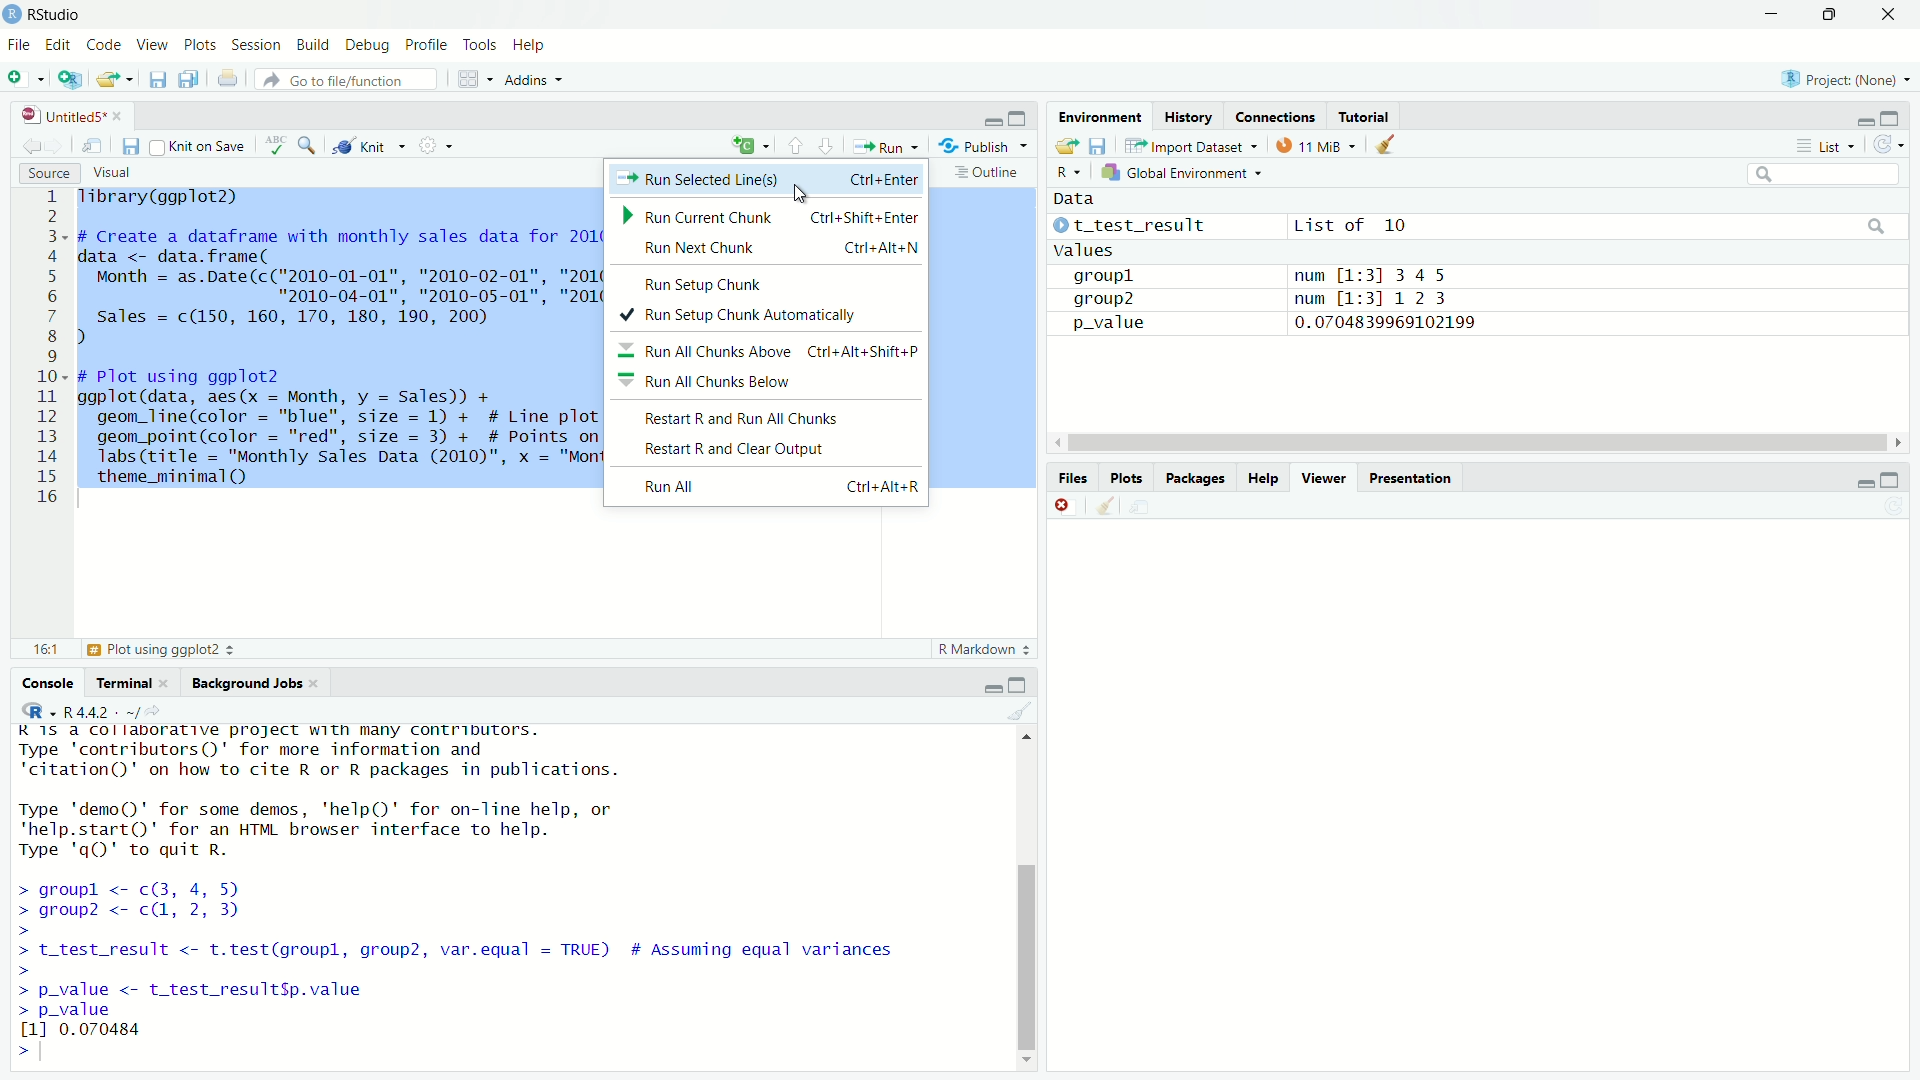  What do you see at coordinates (1190, 115) in the screenshot?
I see `History` at bounding box center [1190, 115].